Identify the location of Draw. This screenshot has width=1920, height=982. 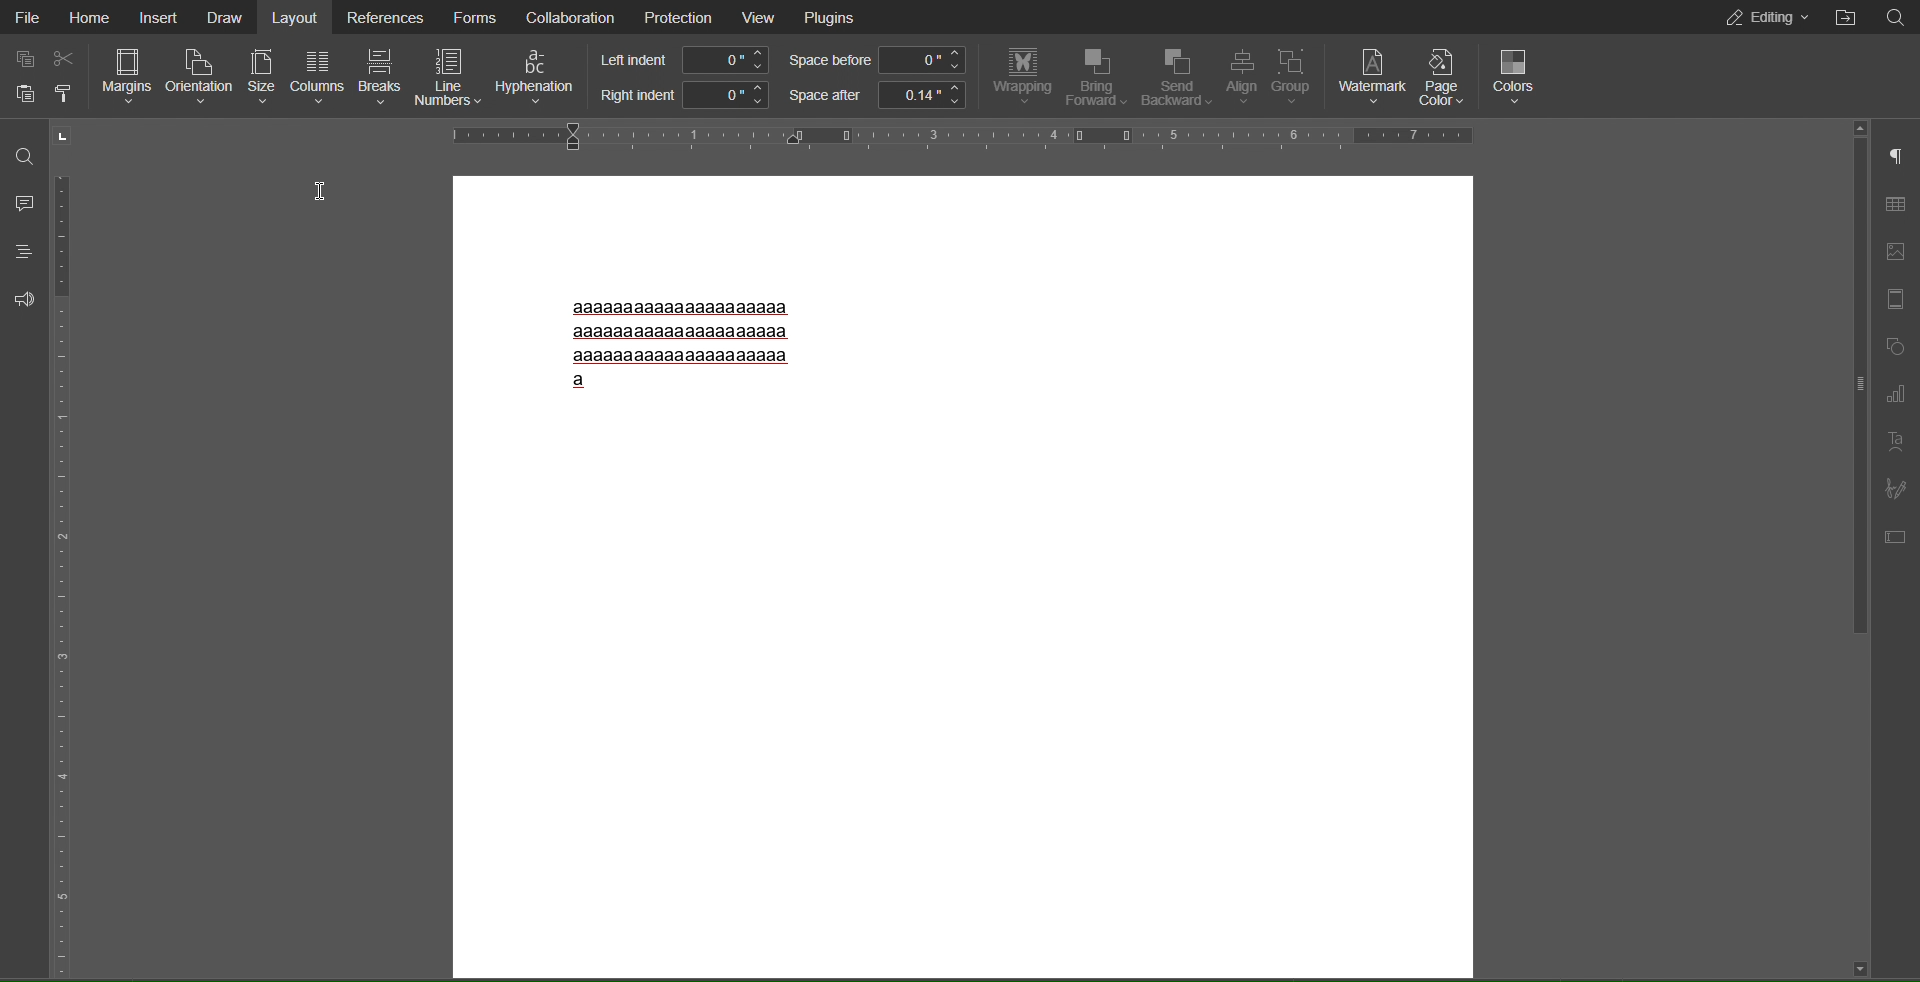
(225, 18).